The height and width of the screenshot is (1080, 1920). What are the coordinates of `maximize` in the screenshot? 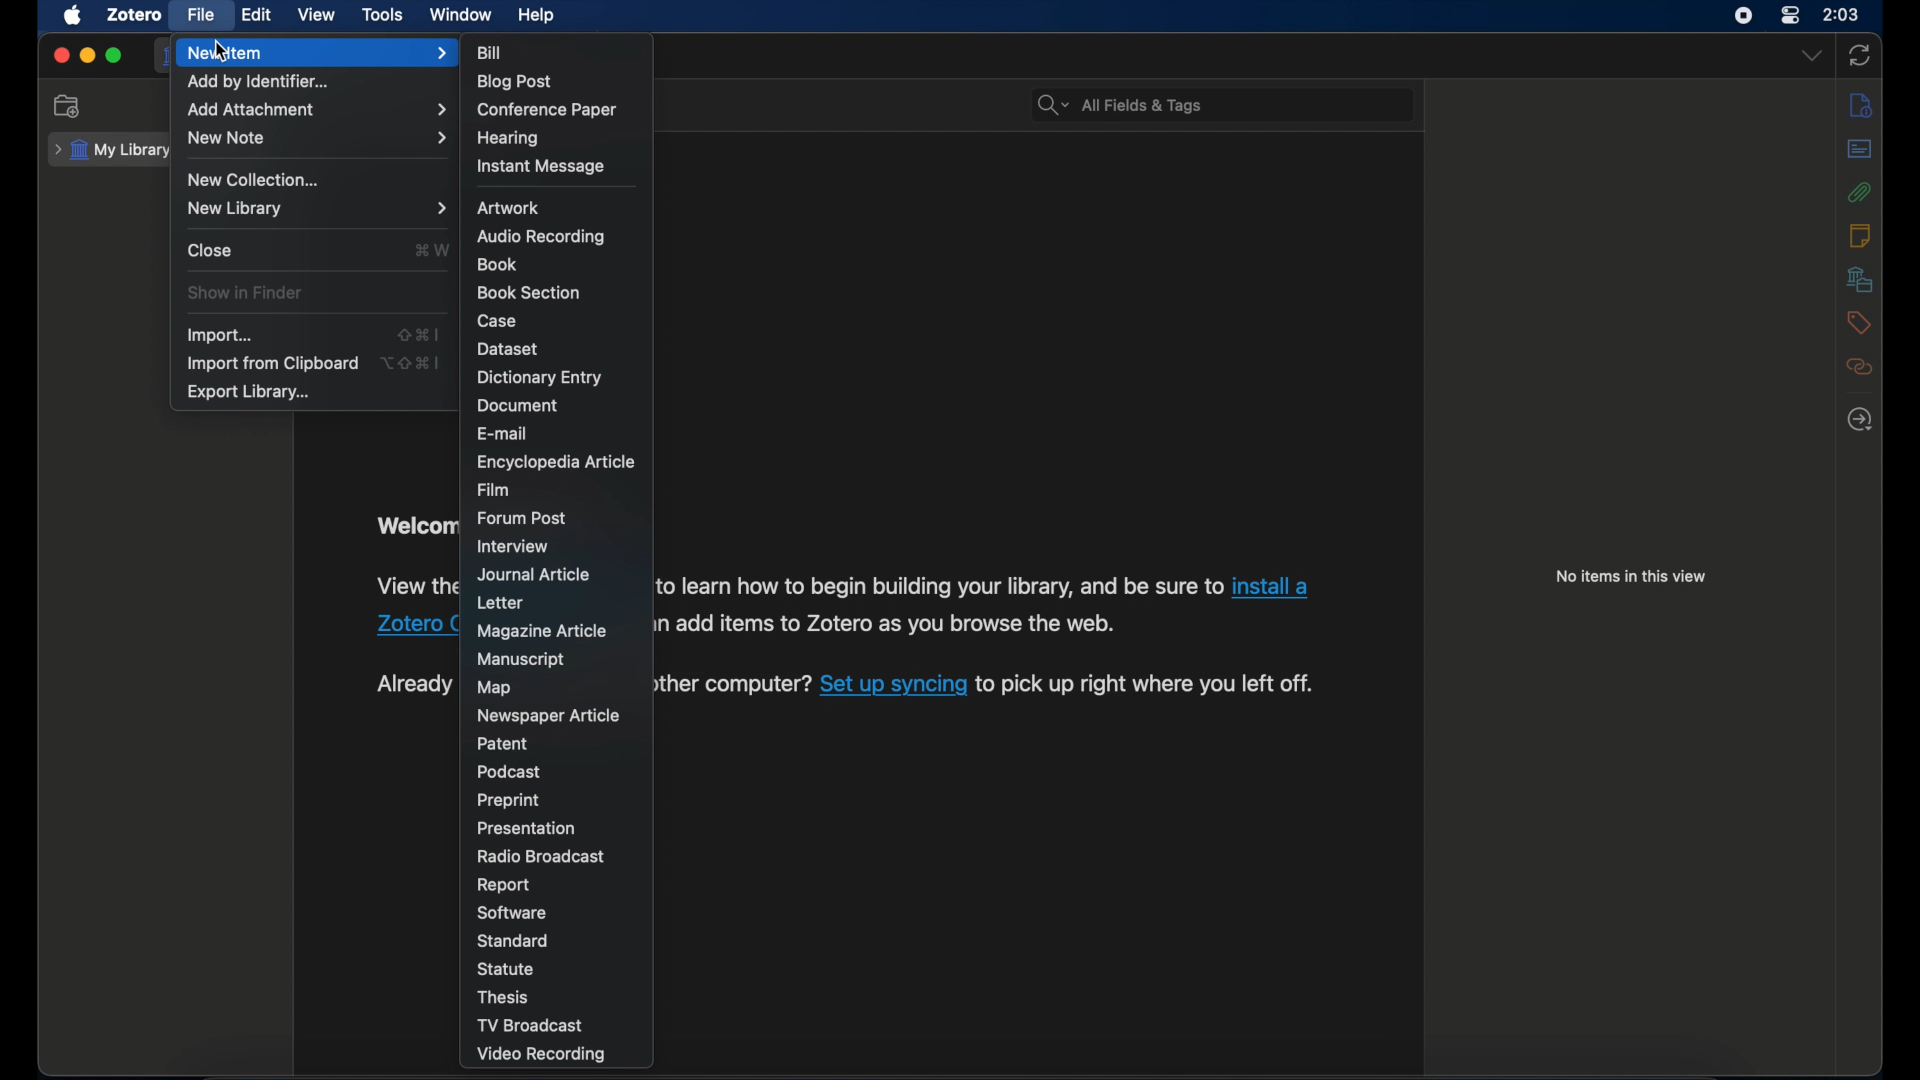 It's located at (115, 56).